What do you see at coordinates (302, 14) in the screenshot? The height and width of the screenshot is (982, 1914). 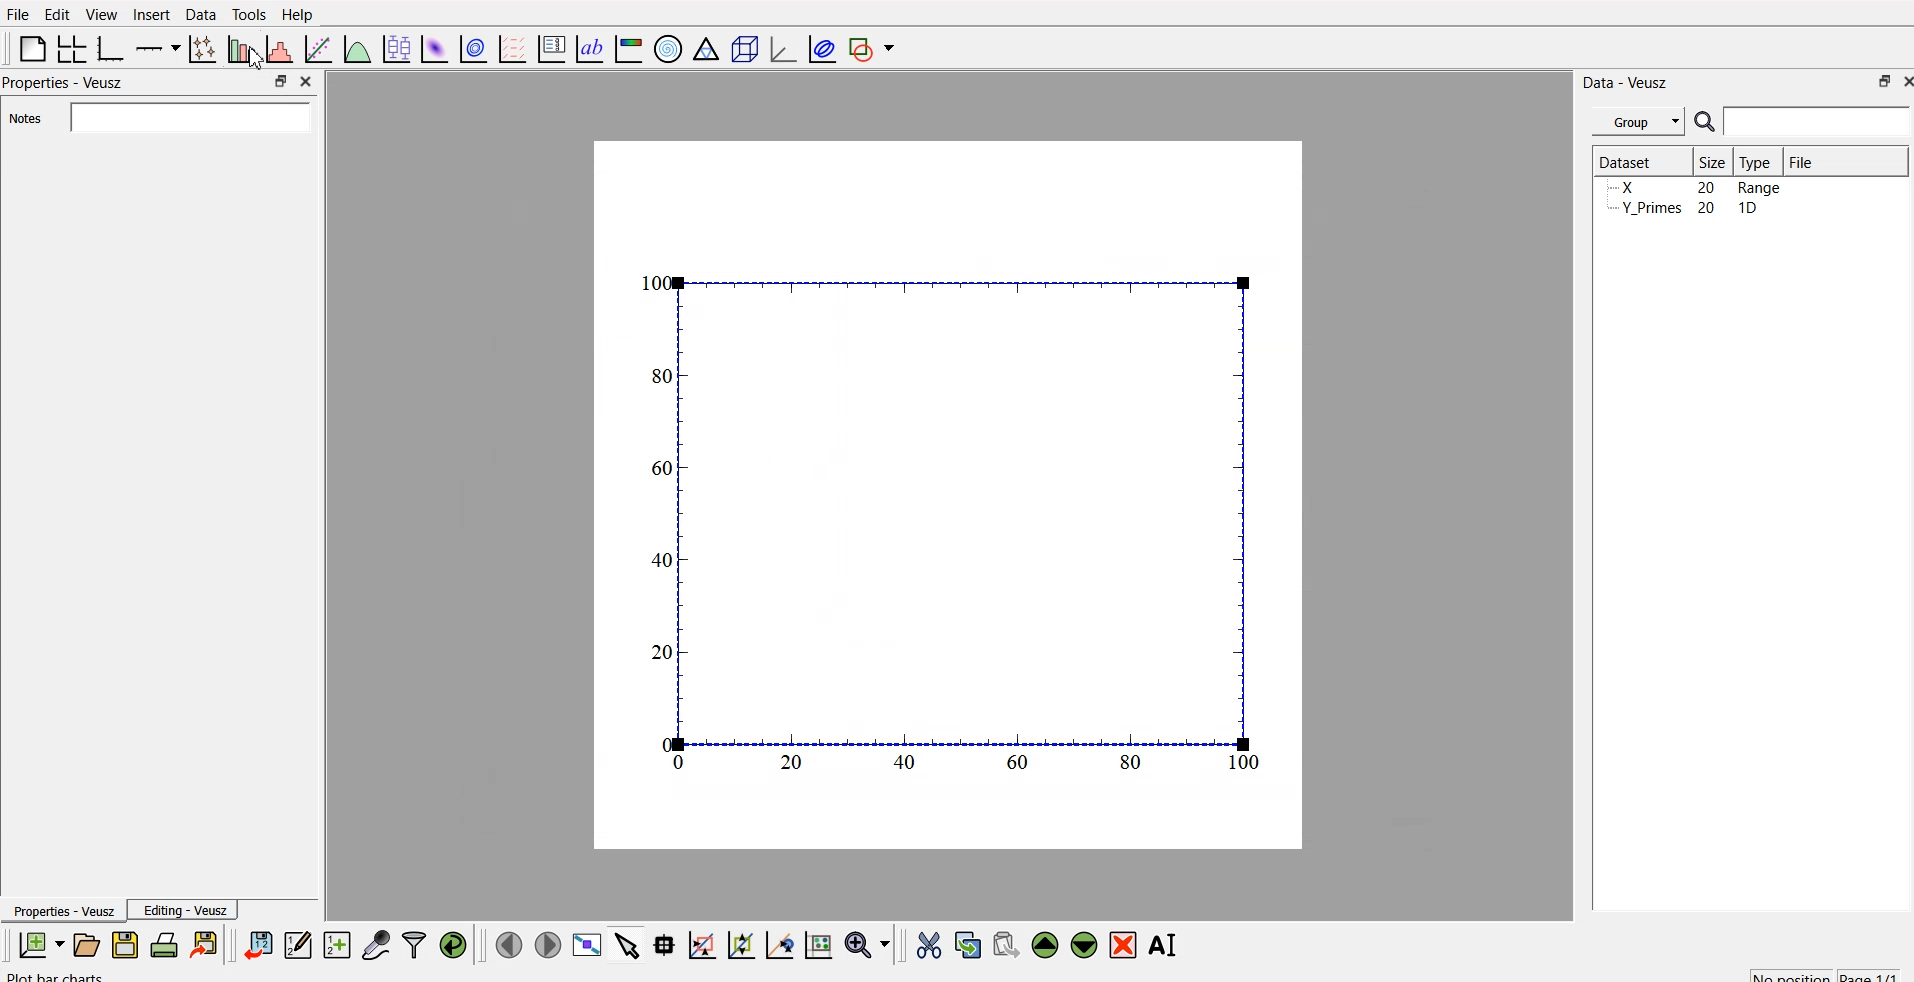 I see `Help` at bounding box center [302, 14].